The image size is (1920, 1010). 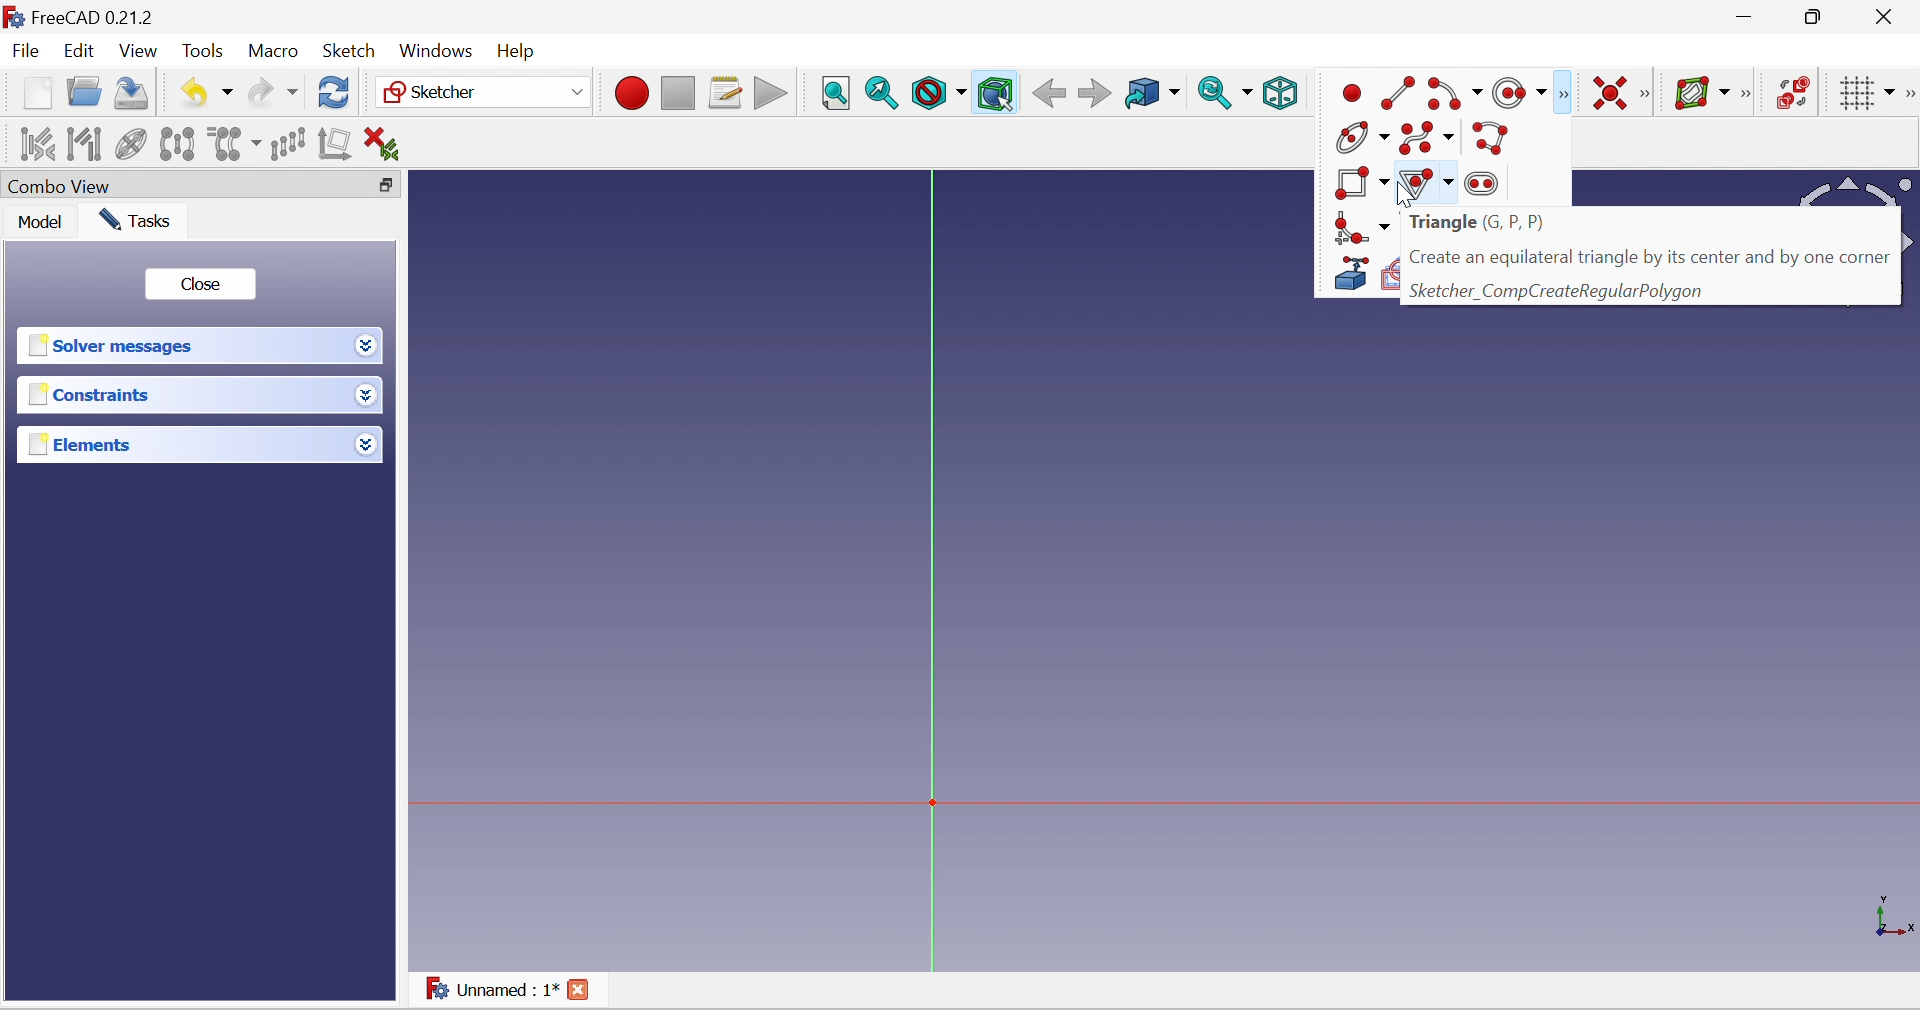 What do you see at coordinates (1050, 94) in the screenshot?
I see `Back` at bounding box center [1050, 94].